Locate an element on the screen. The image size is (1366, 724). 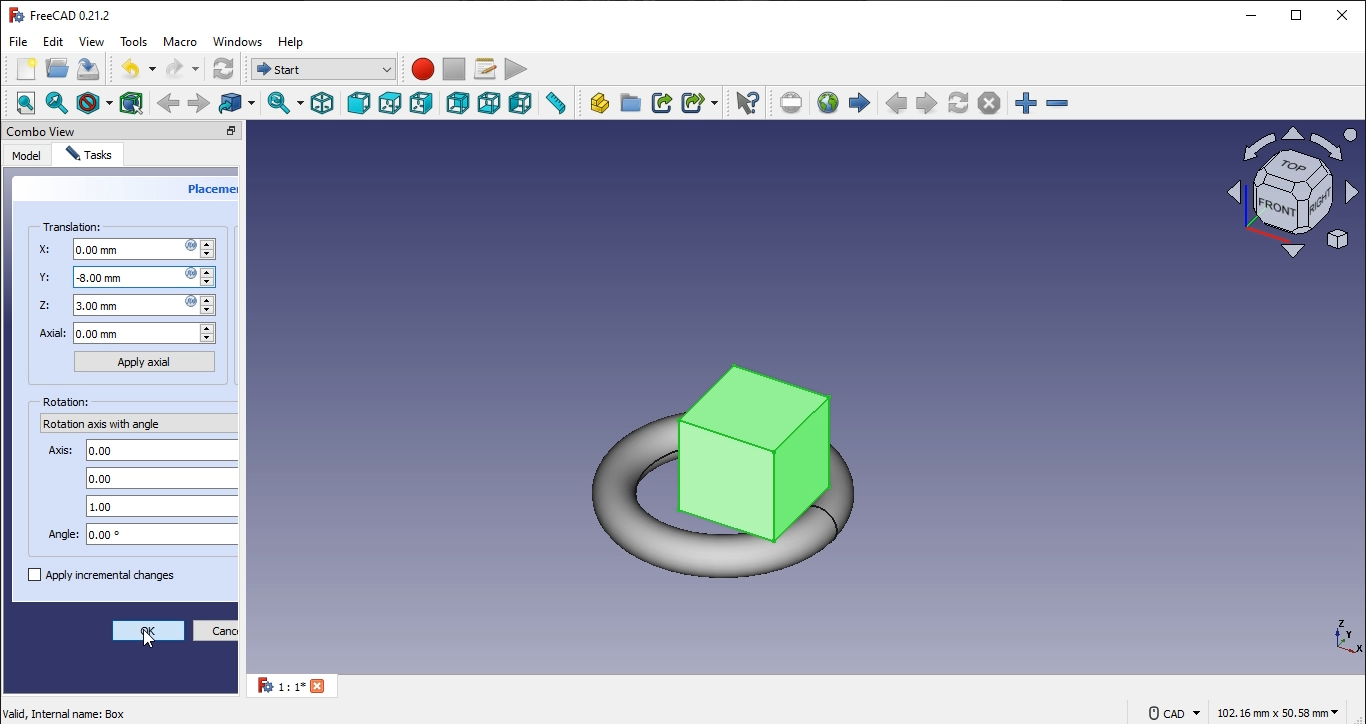
create folder is located at coordinates (631, 104).